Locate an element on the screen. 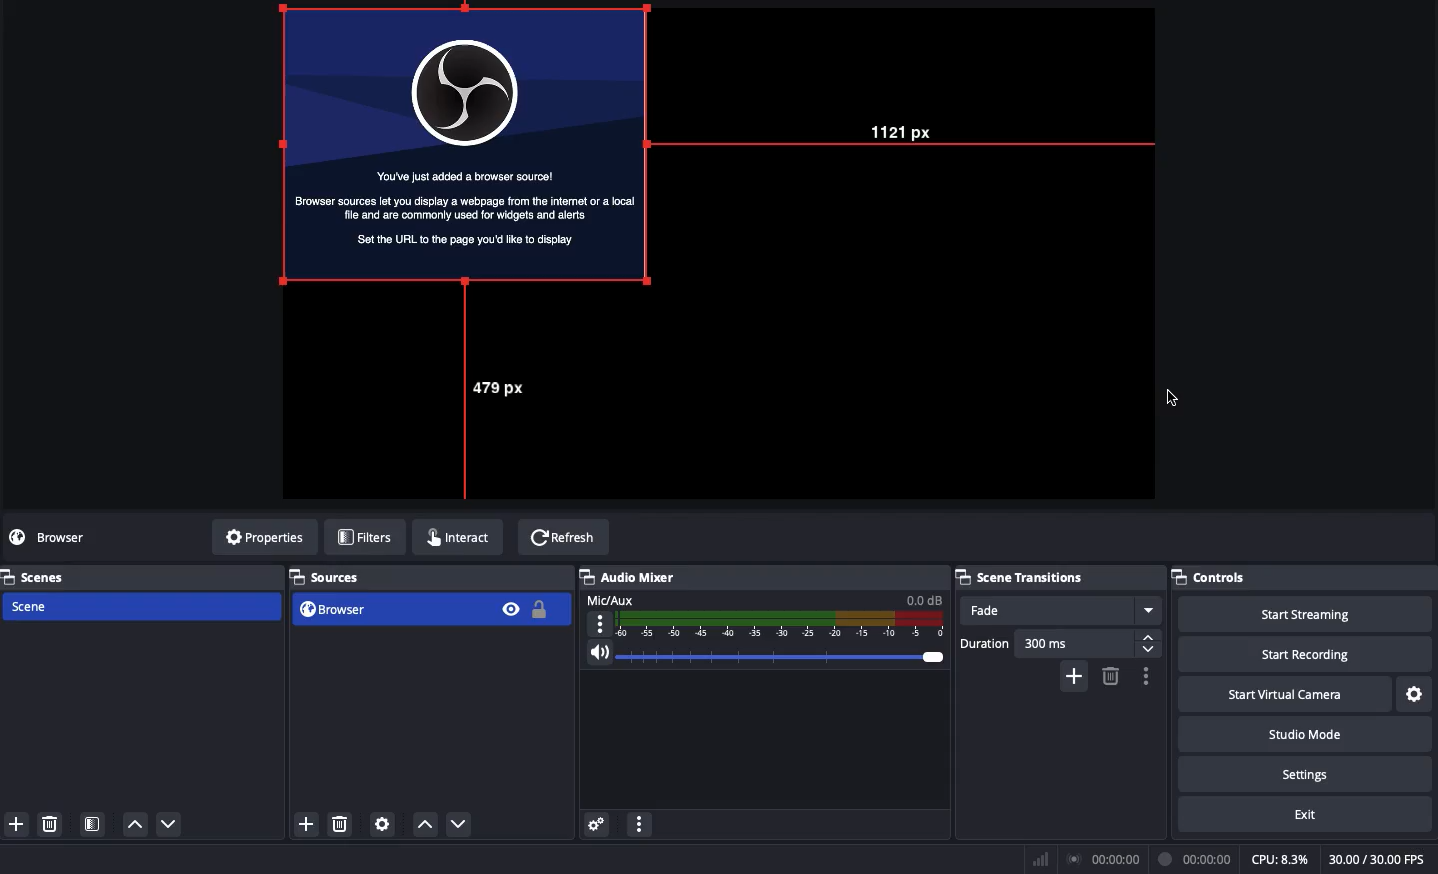 The width and height of the screenshot is (1438, 874). Studio mode is located at coordinates (1303, 732).